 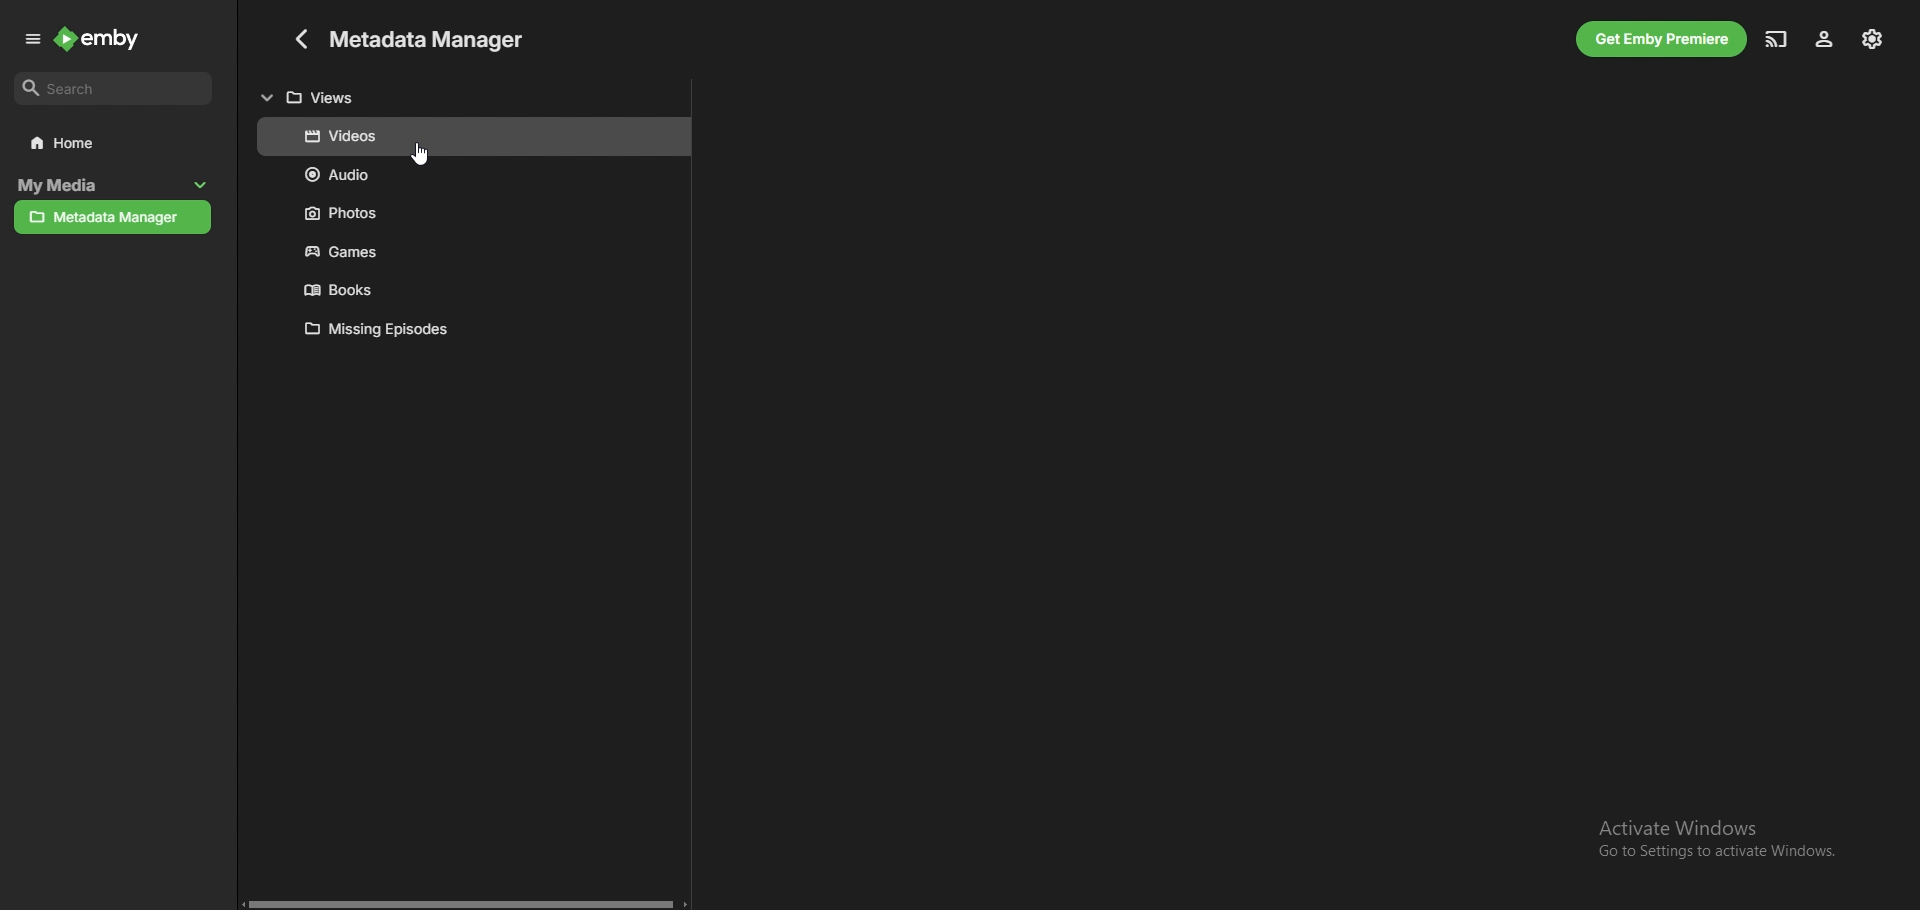 I want to click on get premiere, so click(x=1662, y=39).